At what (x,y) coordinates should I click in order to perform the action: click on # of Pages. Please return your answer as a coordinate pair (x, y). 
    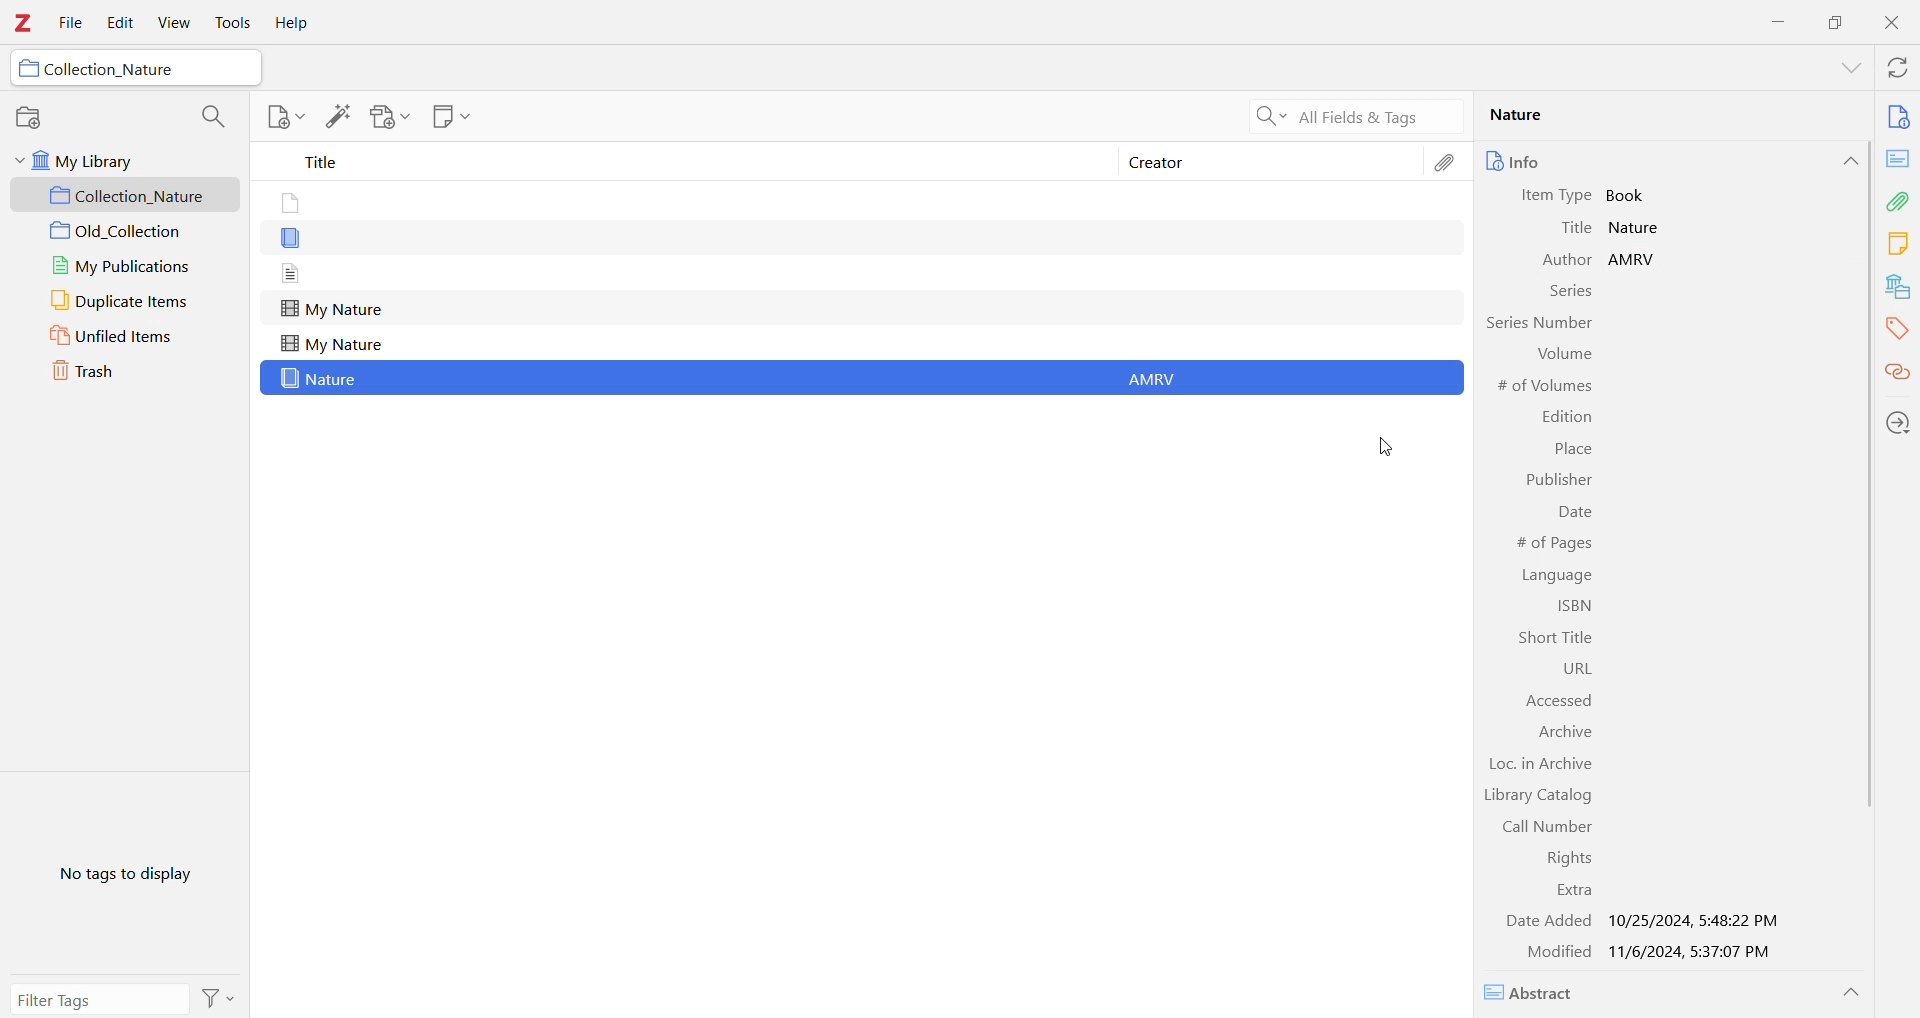
    Looking at the image, I should click on (1550, 543).